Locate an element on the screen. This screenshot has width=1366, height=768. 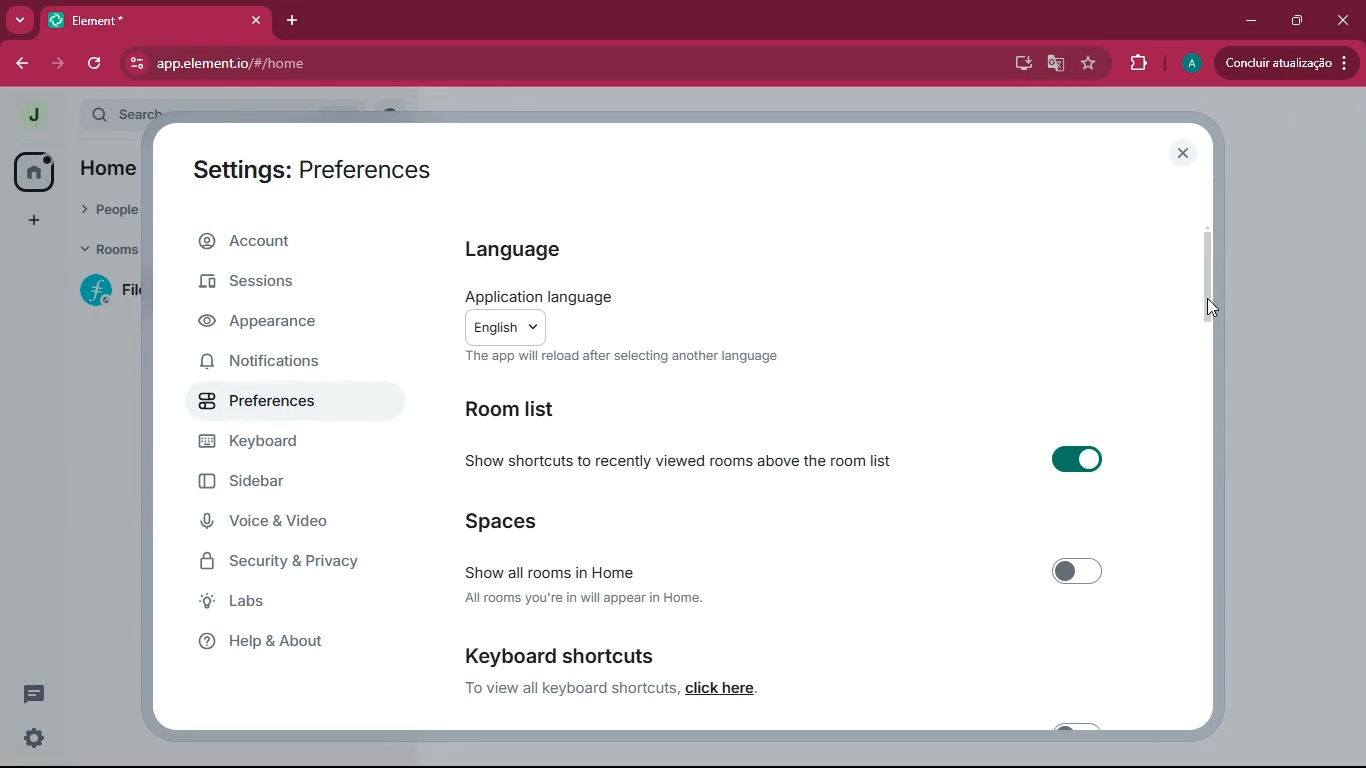
Settings: Preferences is located at coordinates (318, 168).